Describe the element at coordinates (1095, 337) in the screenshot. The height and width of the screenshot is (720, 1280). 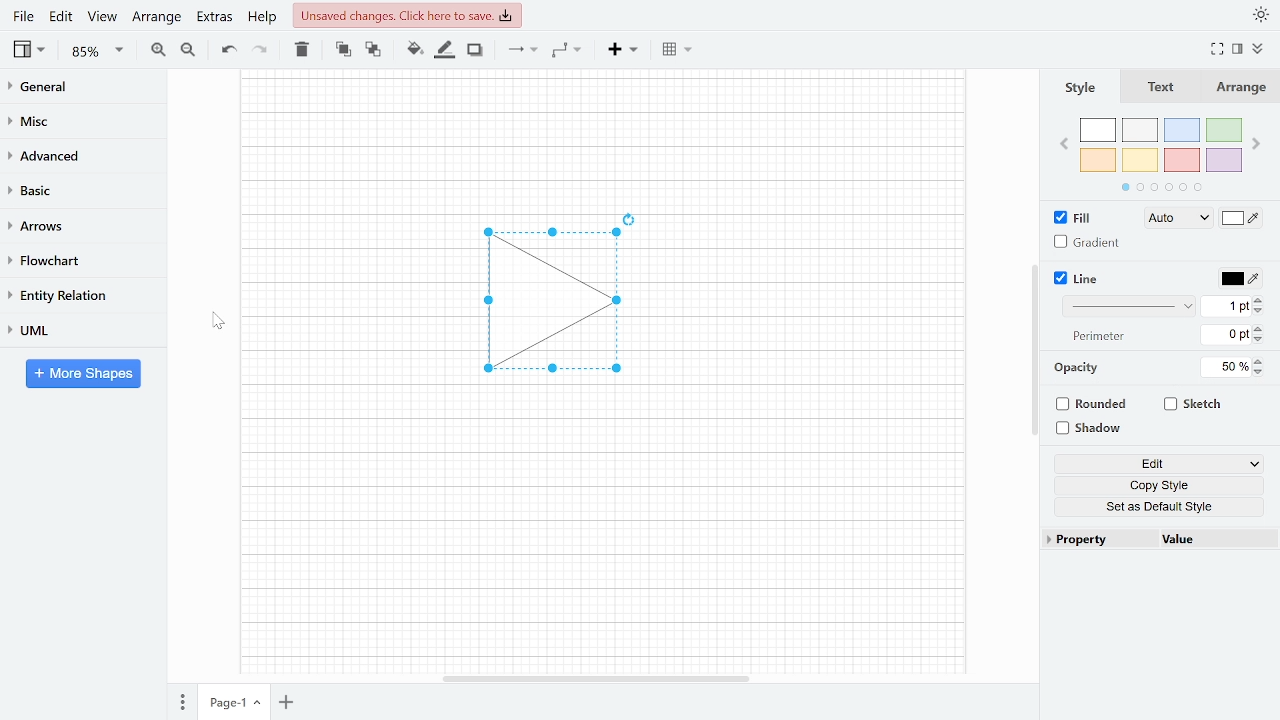
I see `Perimeter` at that location.